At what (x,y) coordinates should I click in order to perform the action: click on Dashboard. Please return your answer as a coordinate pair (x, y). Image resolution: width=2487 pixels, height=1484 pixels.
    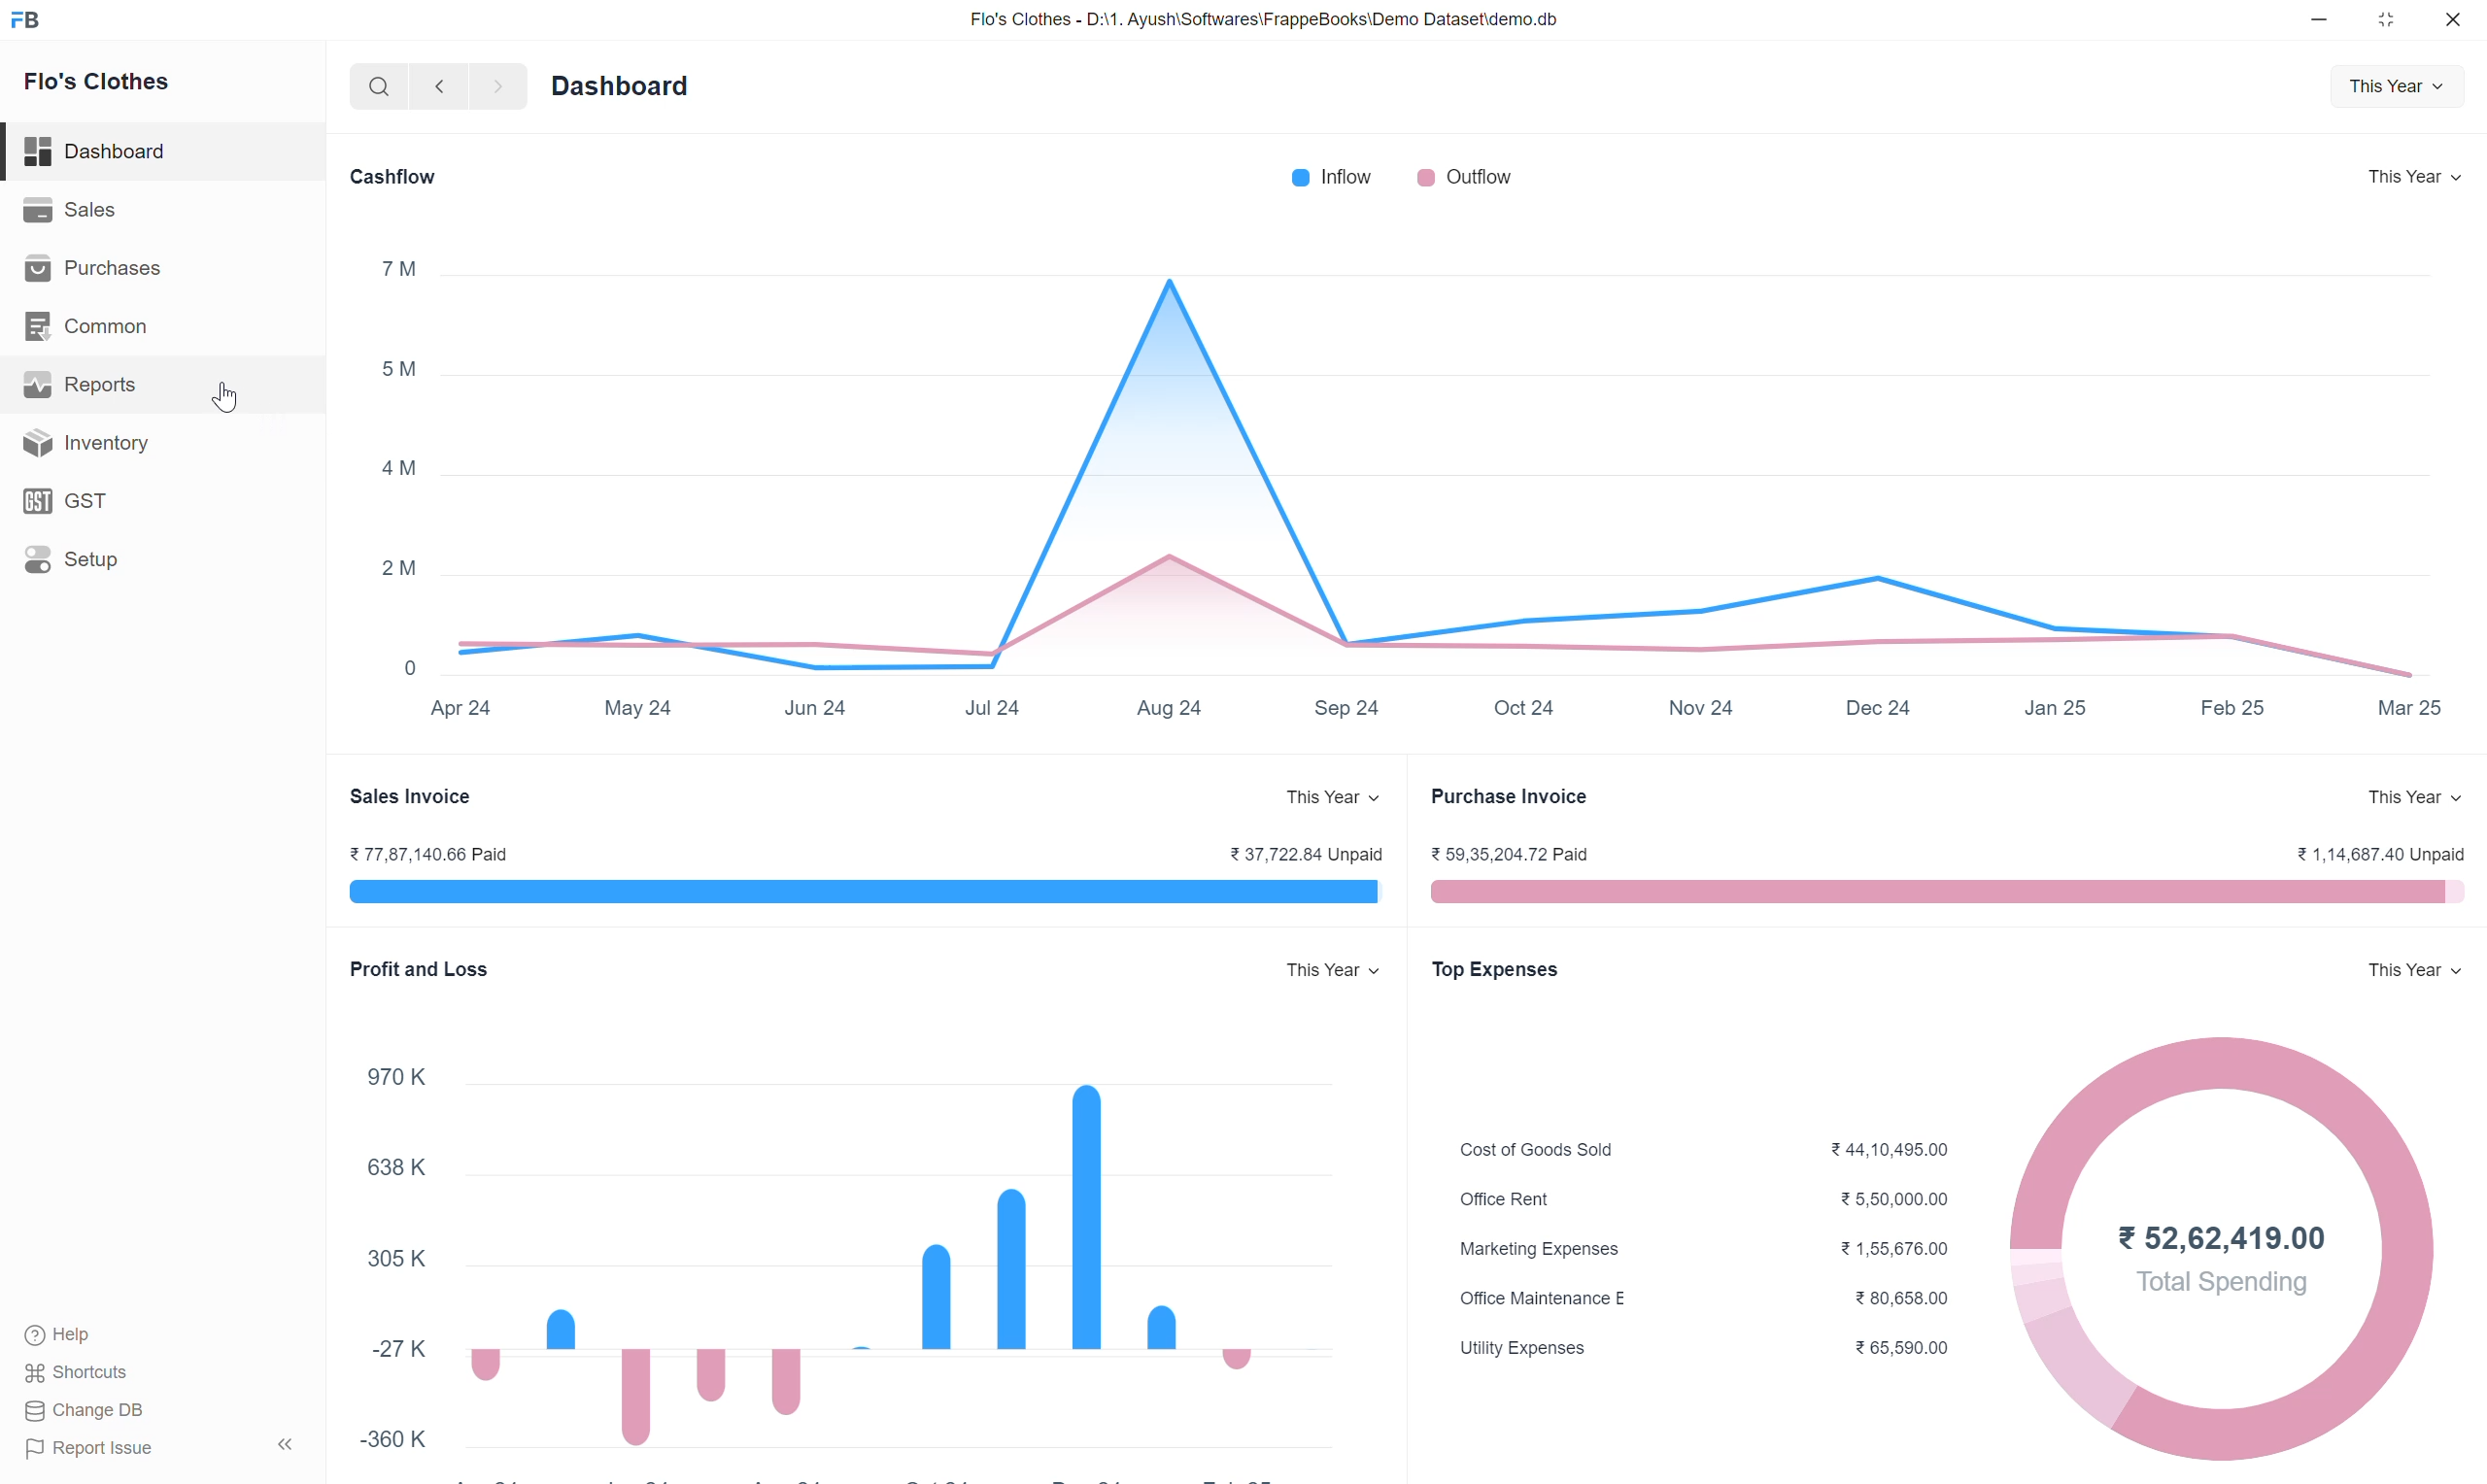
    Looking at the image, I should click on (637, 87).